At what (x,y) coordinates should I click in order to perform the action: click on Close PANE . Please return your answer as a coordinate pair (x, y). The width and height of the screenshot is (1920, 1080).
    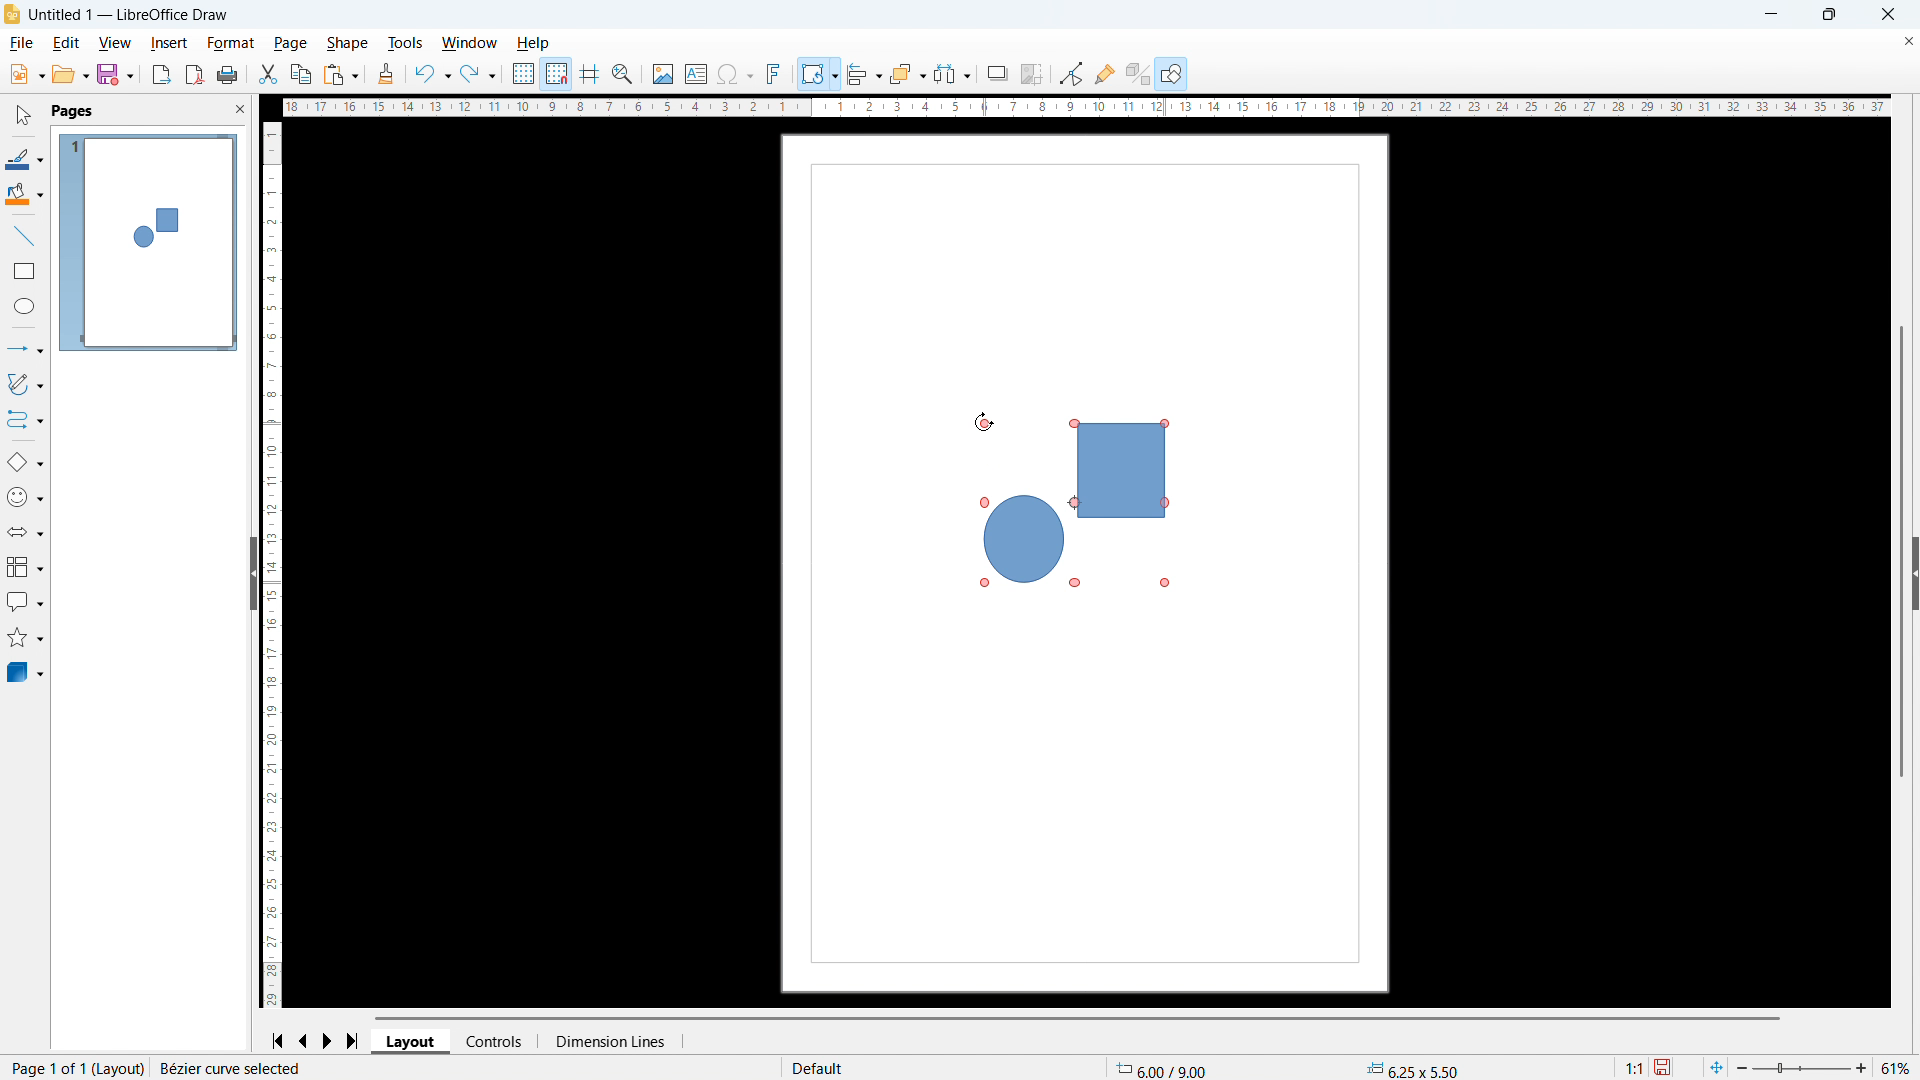
    Looking at the image, I should click on (240, 108).